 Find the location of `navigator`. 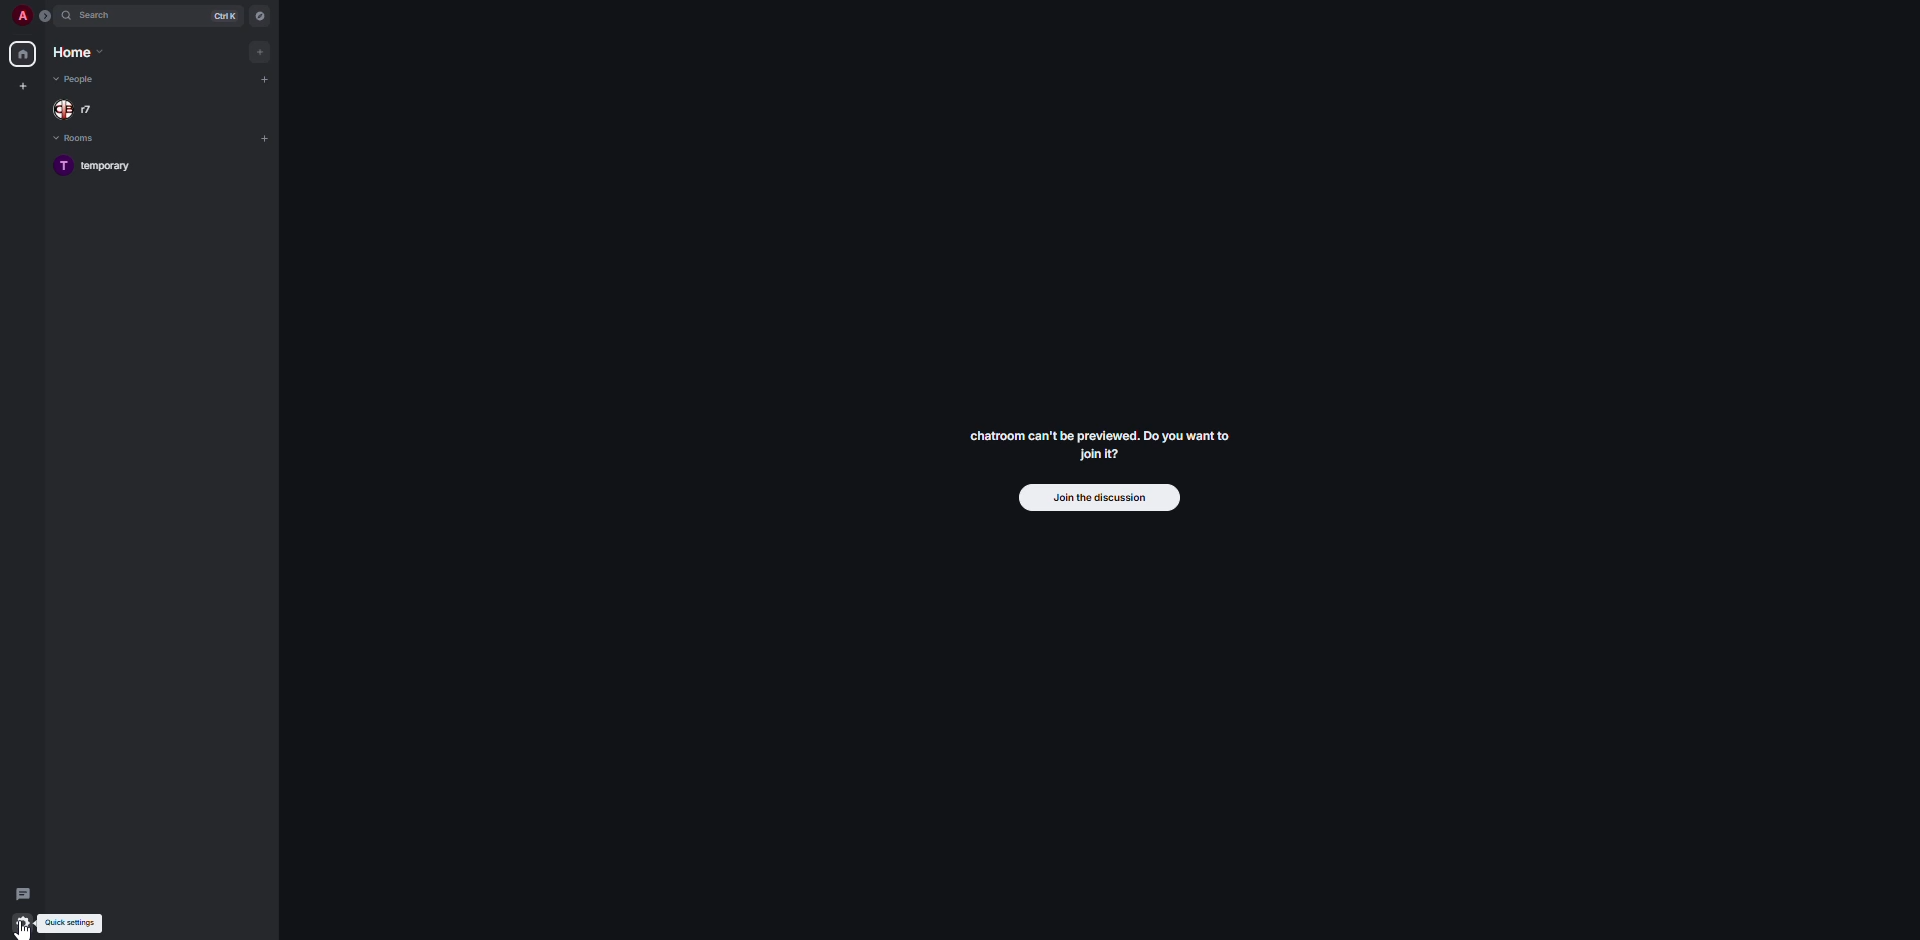

navigator is located at coordinates (260, 15).